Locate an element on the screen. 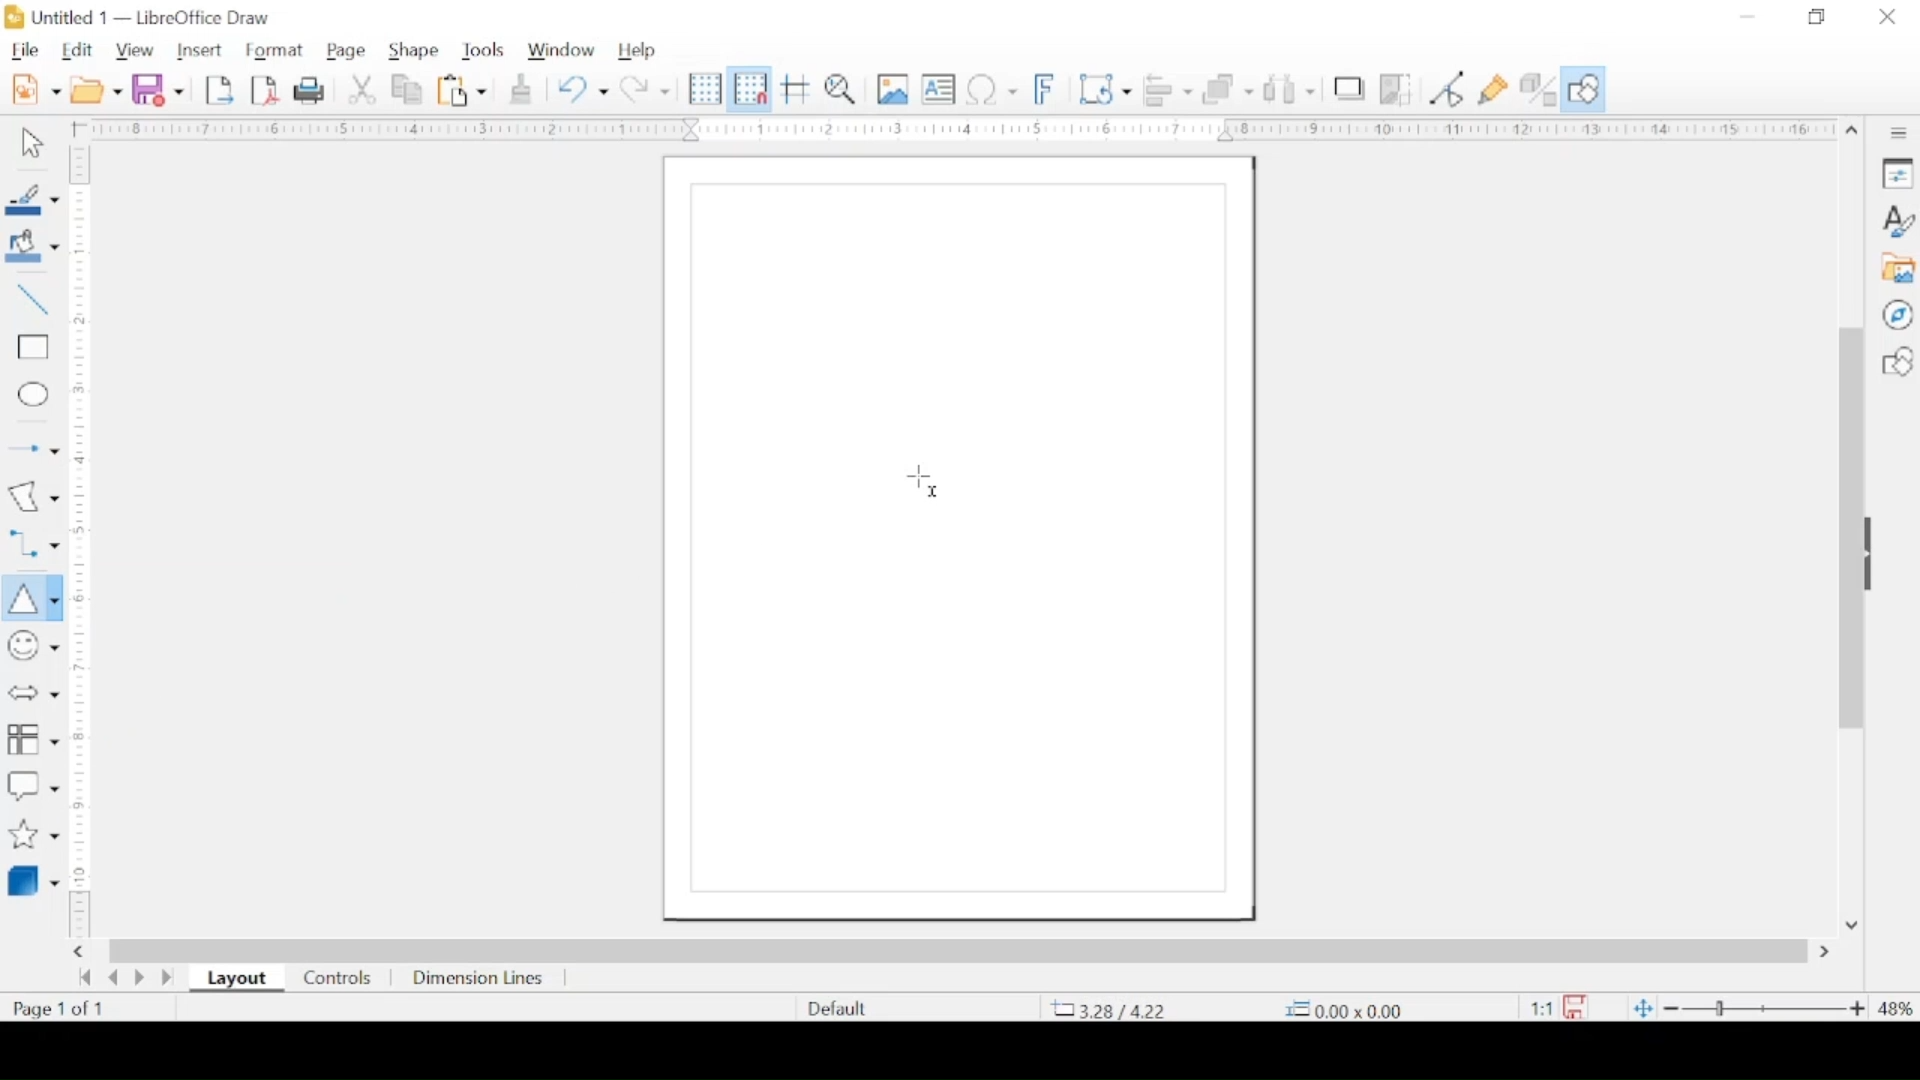 The image size is (1920, 1080). sidebar settings is located at coordinates (1901, 134).